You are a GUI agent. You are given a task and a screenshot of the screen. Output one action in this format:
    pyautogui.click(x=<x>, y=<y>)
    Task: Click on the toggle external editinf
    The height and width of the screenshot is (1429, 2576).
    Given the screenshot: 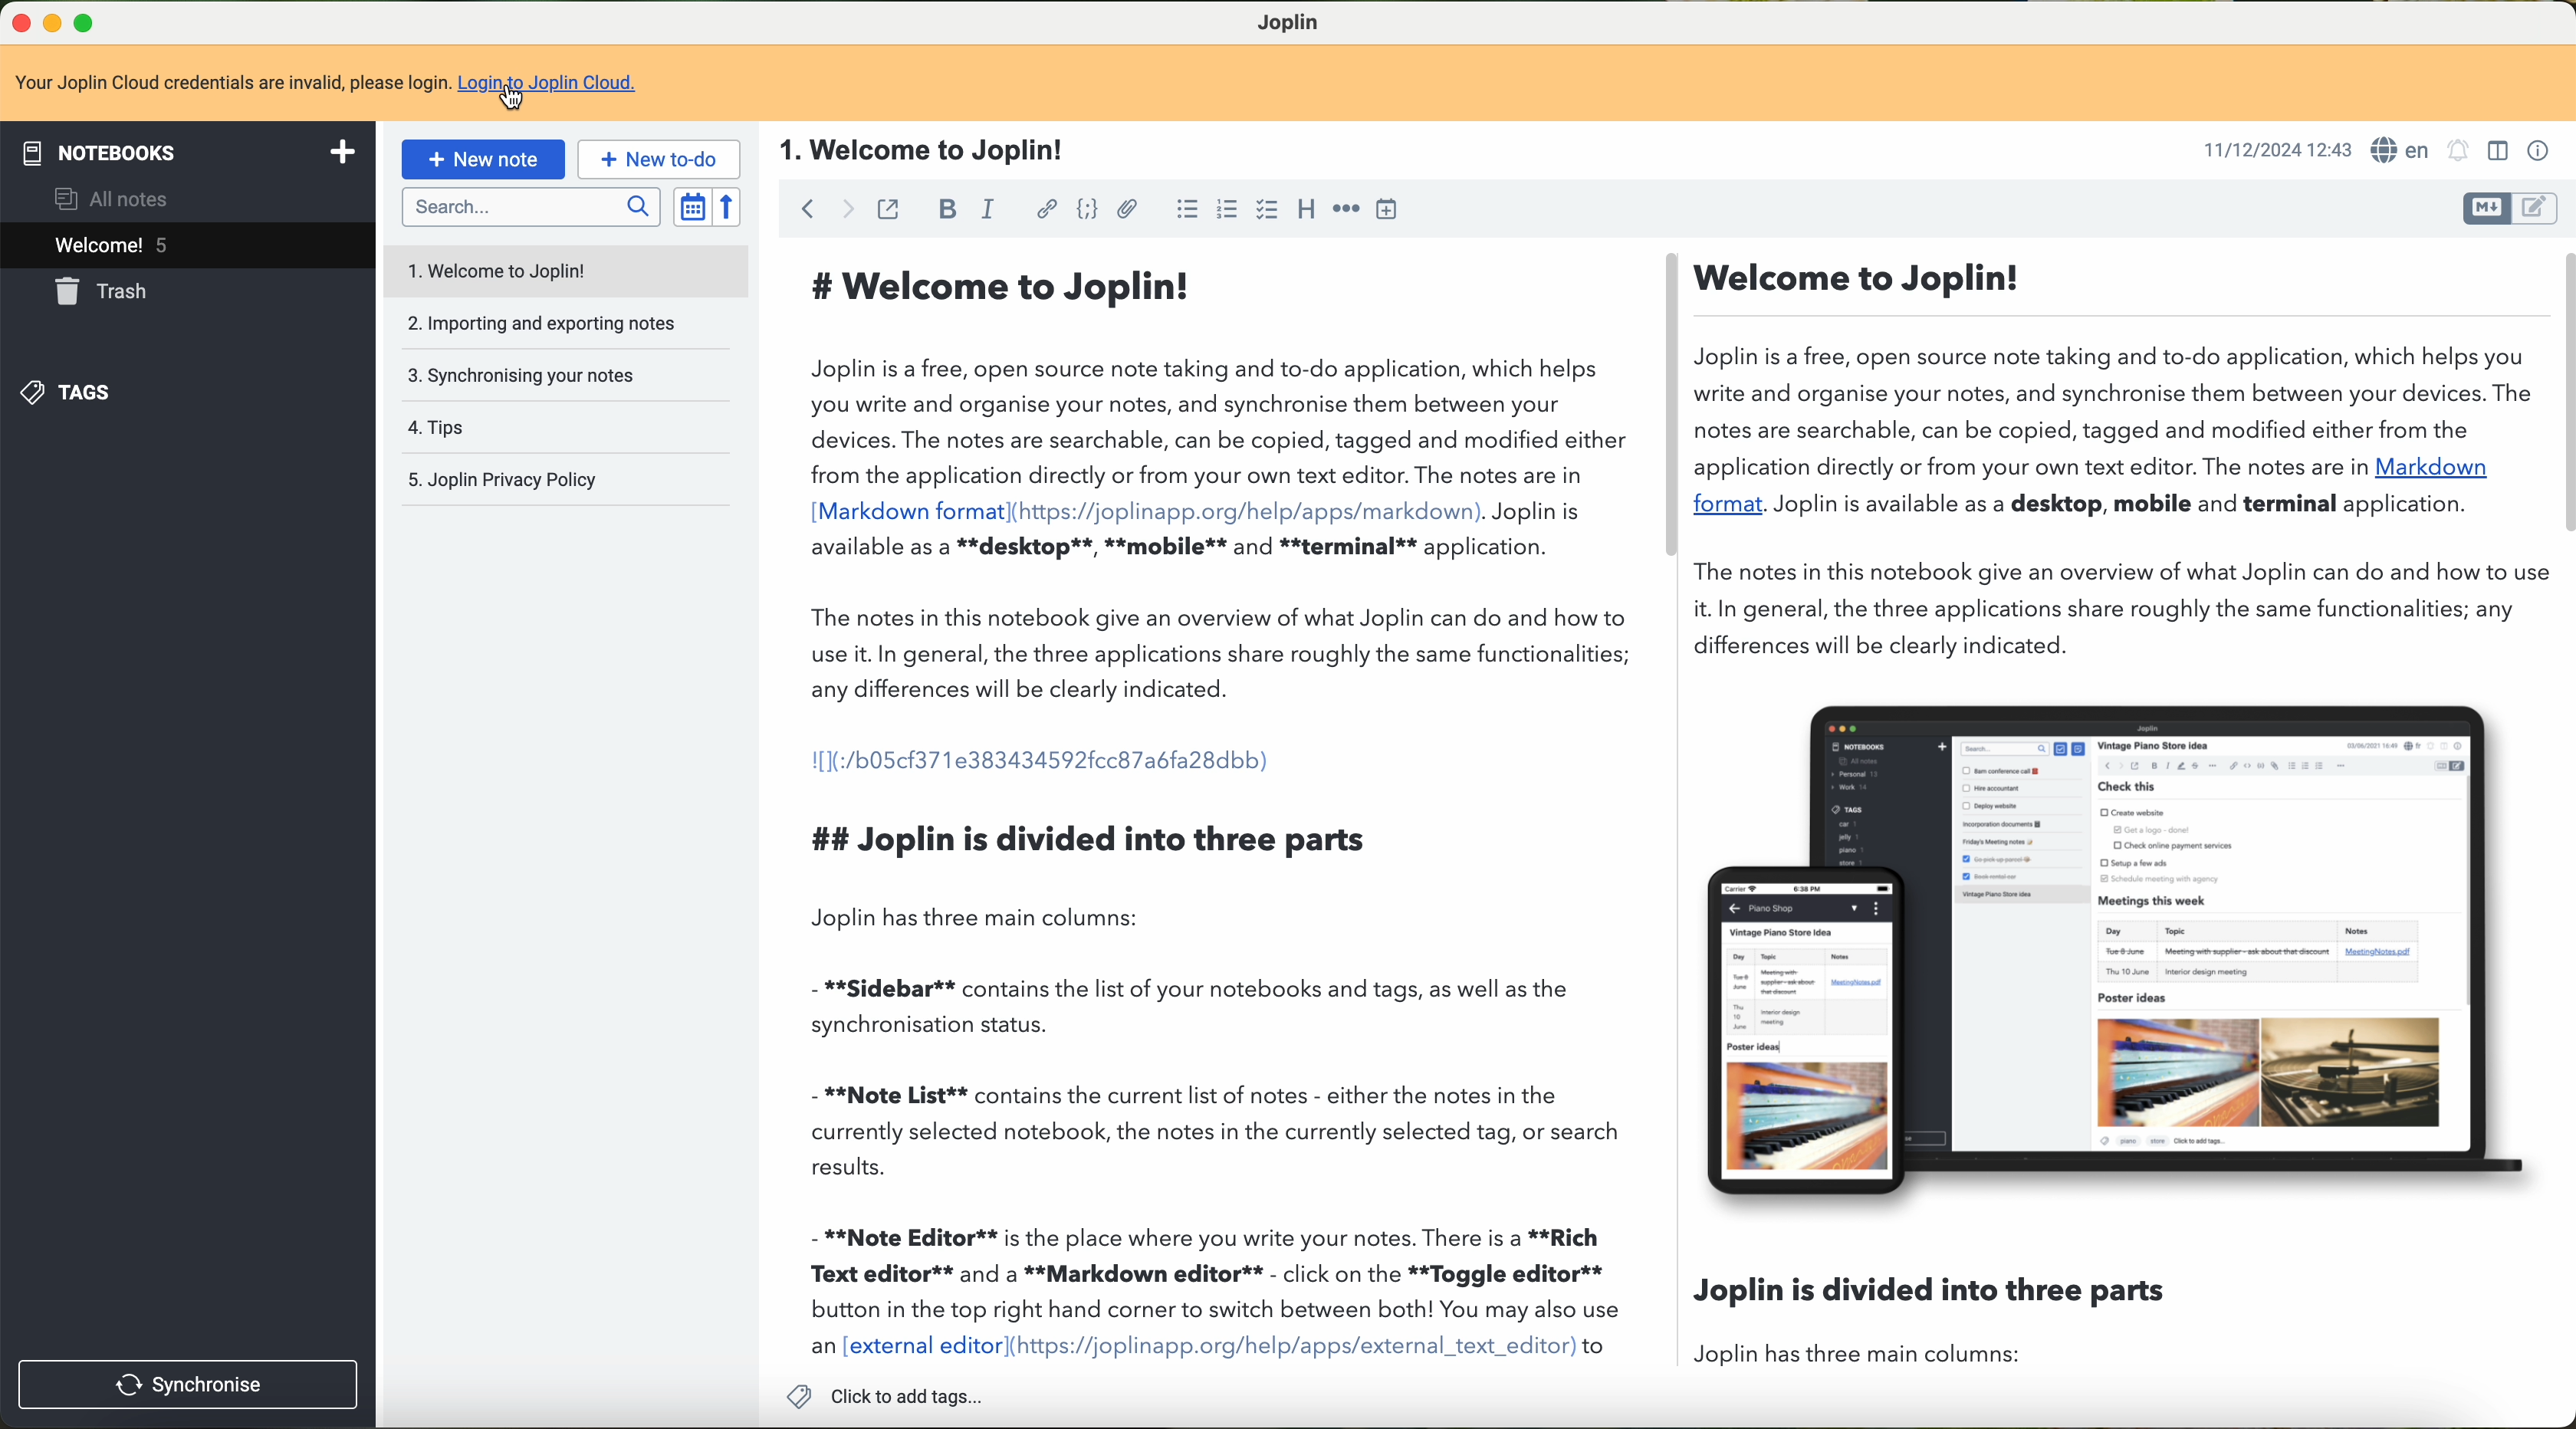 What is the action you would take?
    pyautogui.click(x=887, y=209)
    